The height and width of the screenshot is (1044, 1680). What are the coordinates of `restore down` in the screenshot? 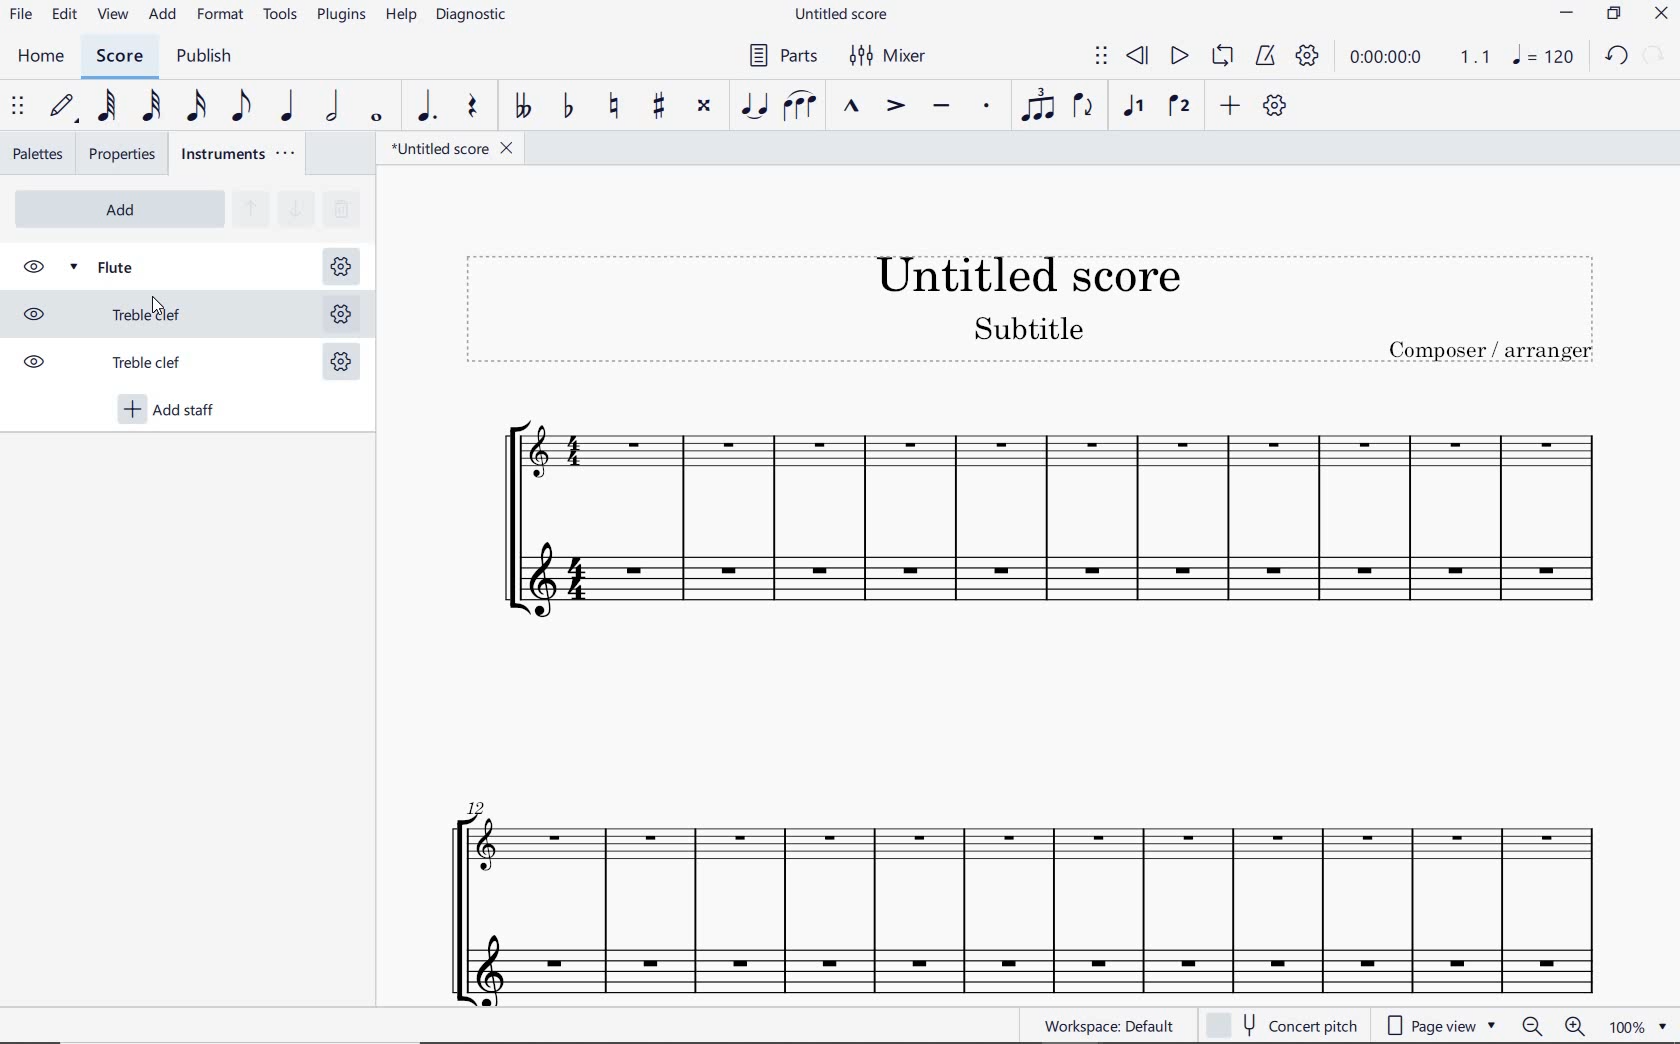 It's located at (1613, 14).